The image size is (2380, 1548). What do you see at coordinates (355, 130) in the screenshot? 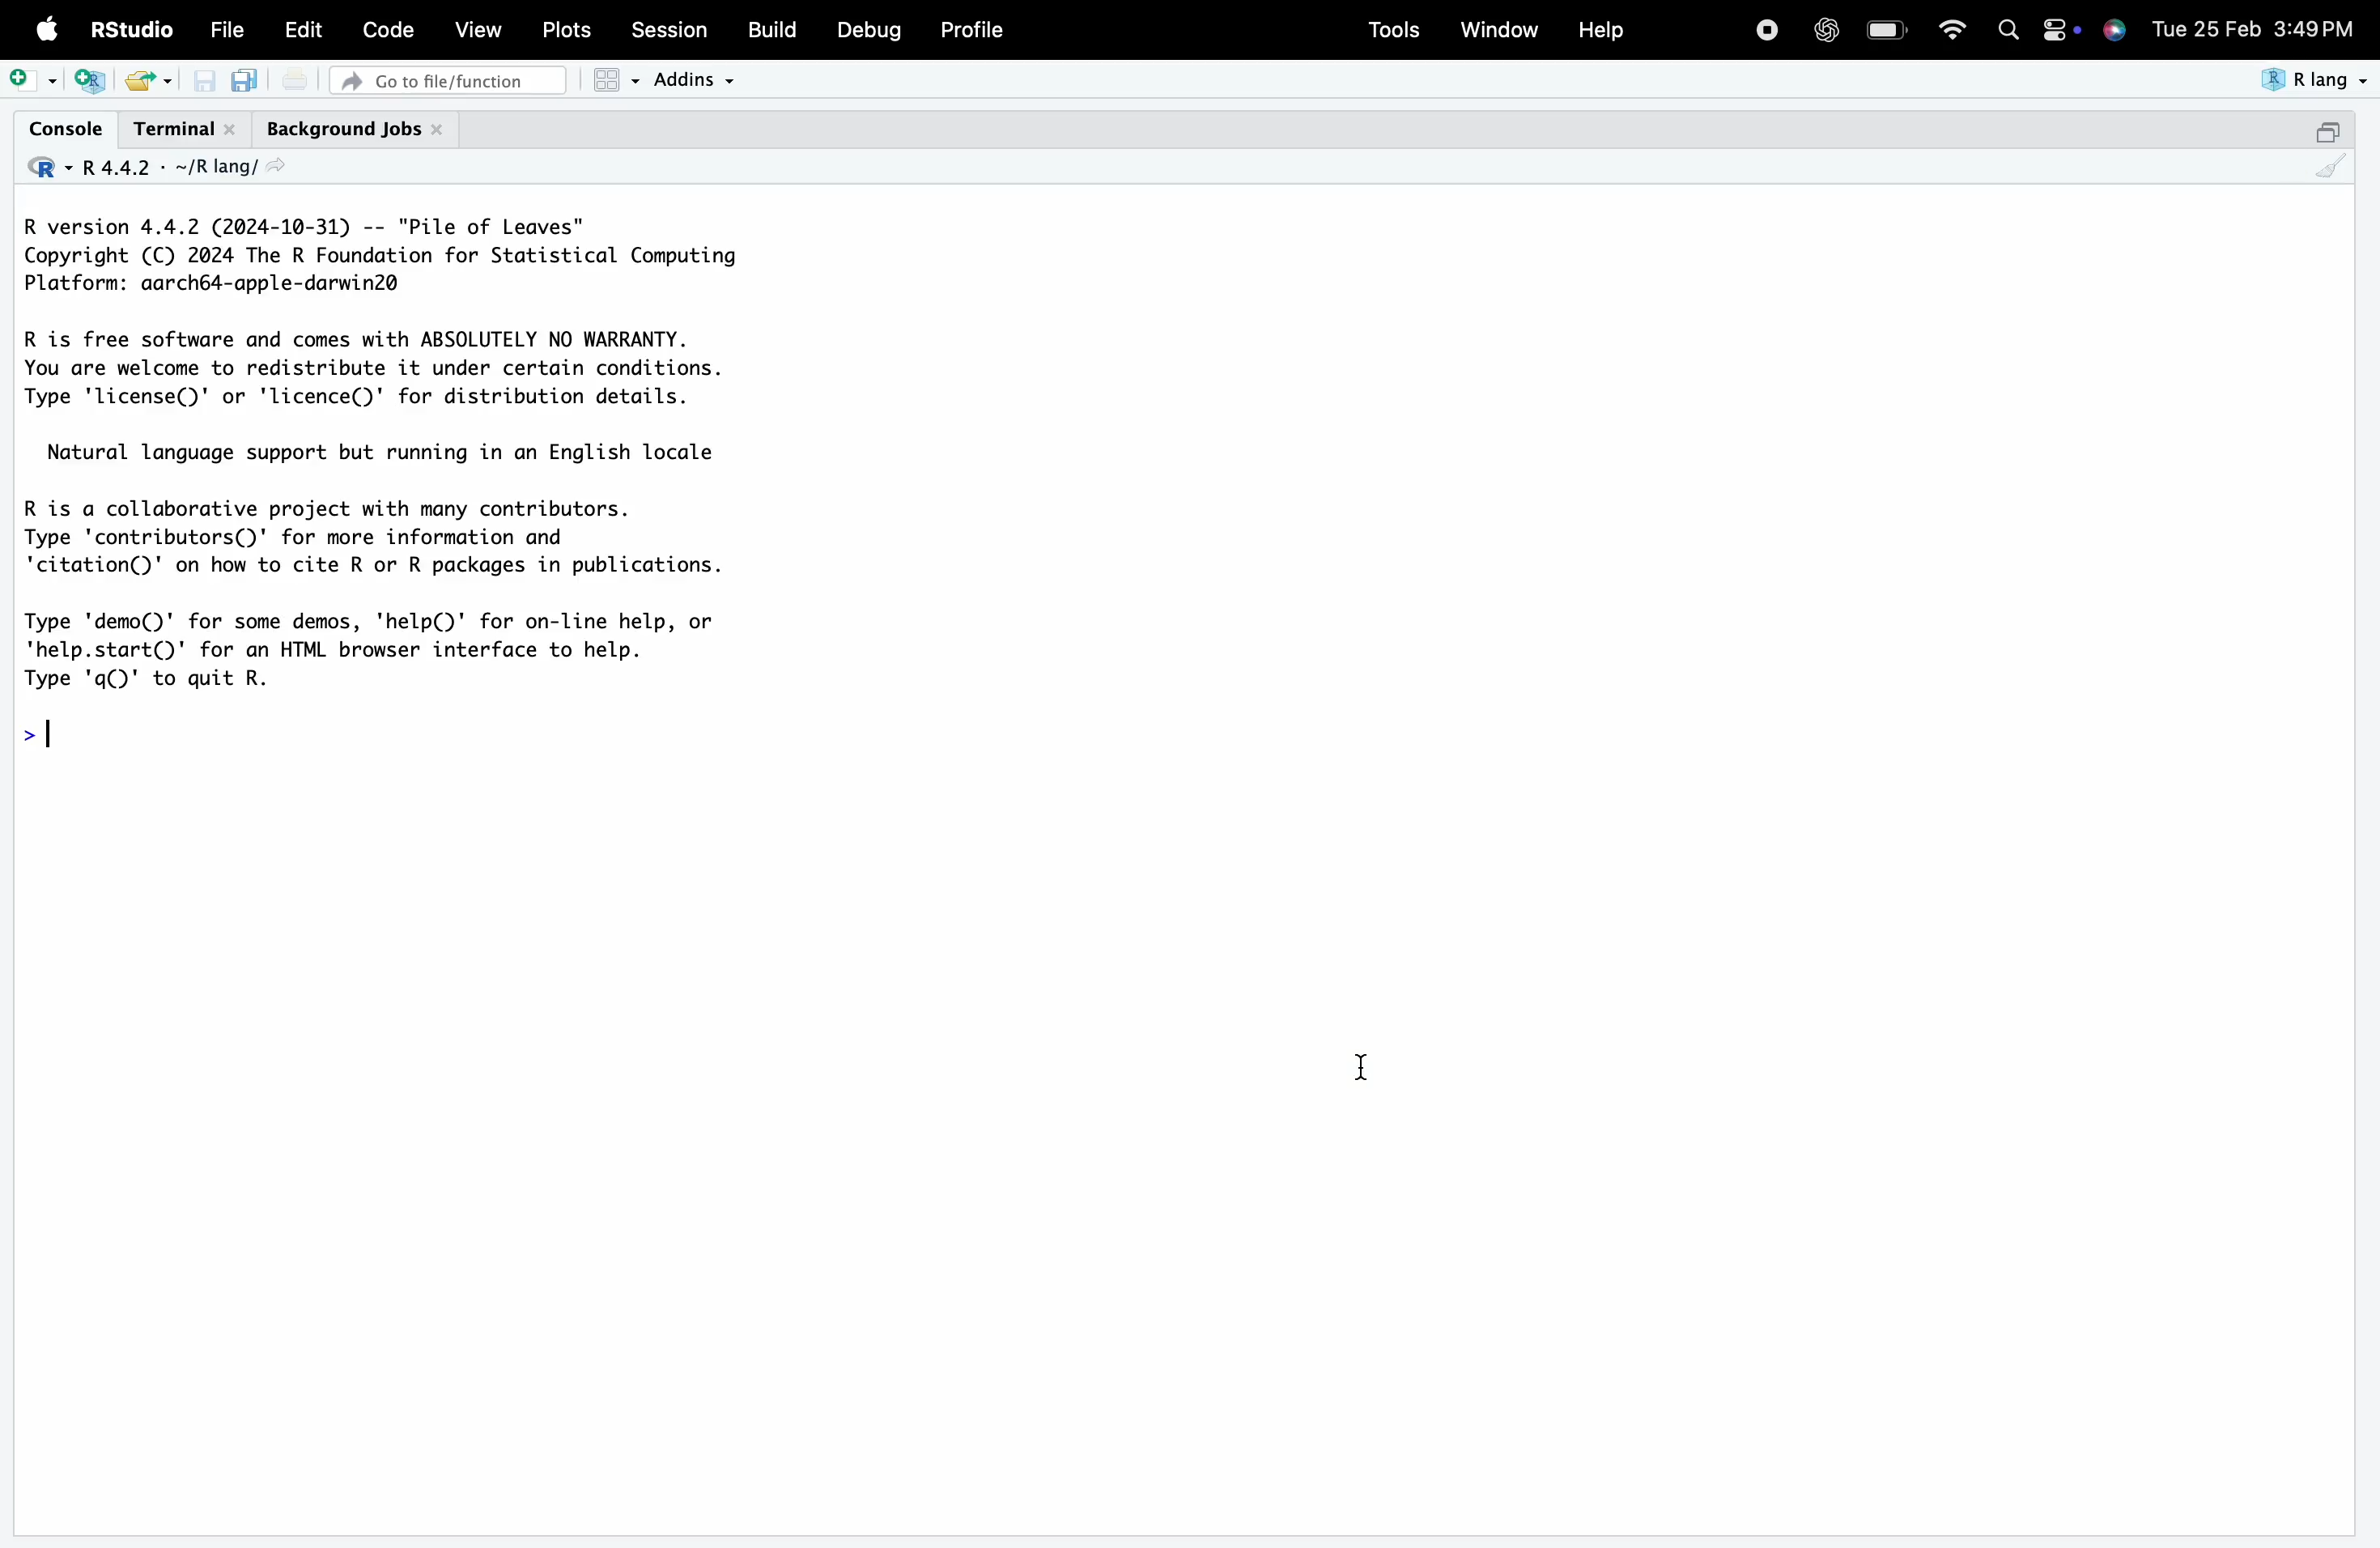
I see `Background Jobs` at bounding box center [355, 130].